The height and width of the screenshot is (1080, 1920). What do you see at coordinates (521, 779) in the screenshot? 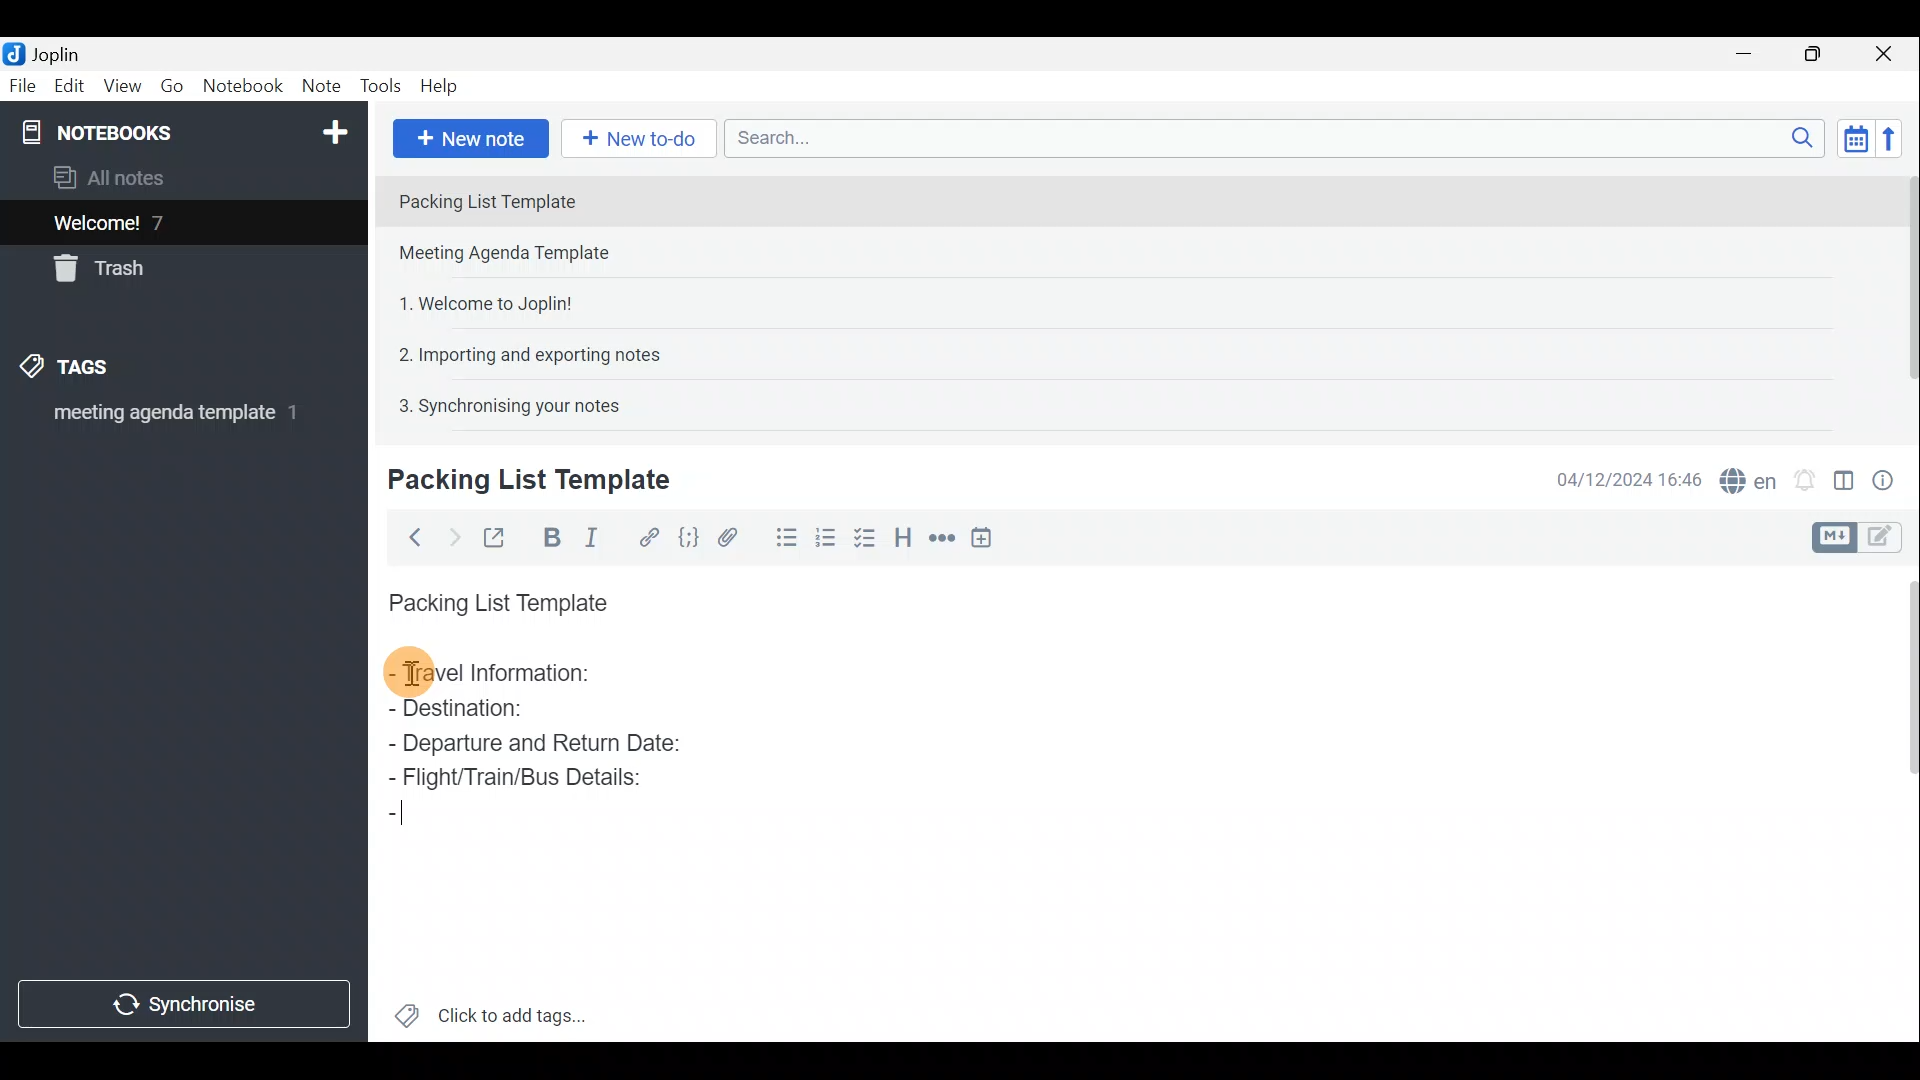
I see `Flight/Train/Bus Details:` at bounding box center [521, 779].